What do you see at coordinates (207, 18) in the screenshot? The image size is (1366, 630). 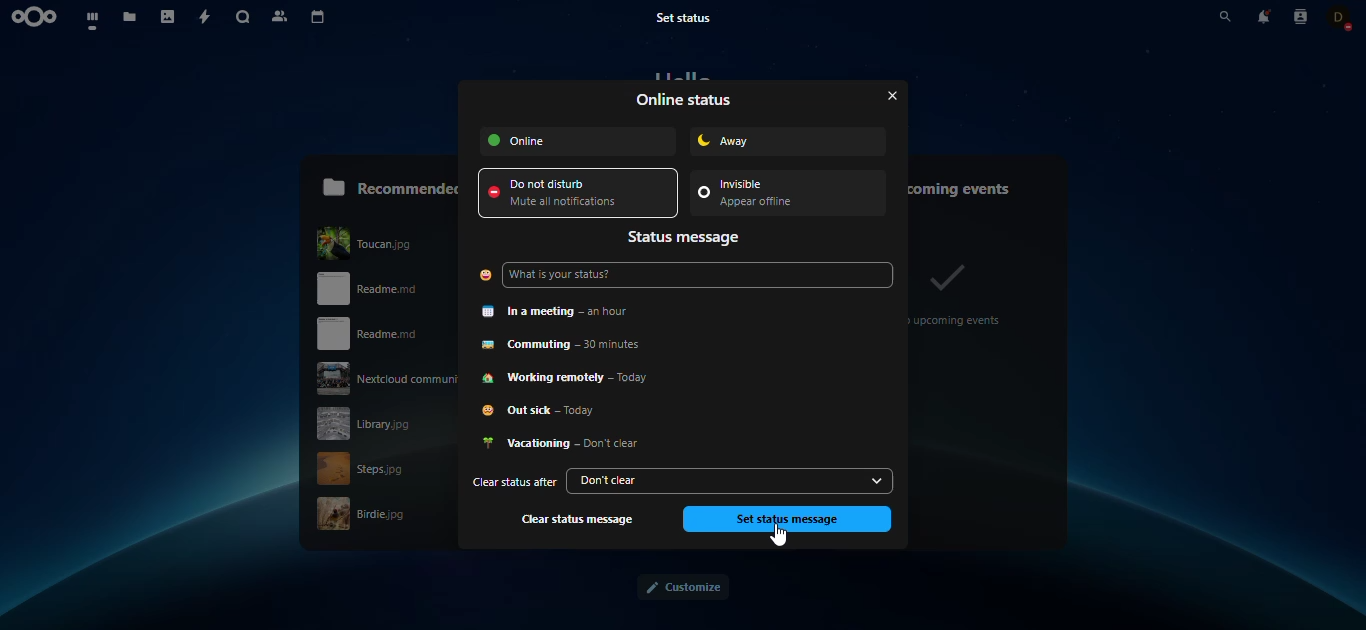 I see `activity` at bounding box center [207, 18].